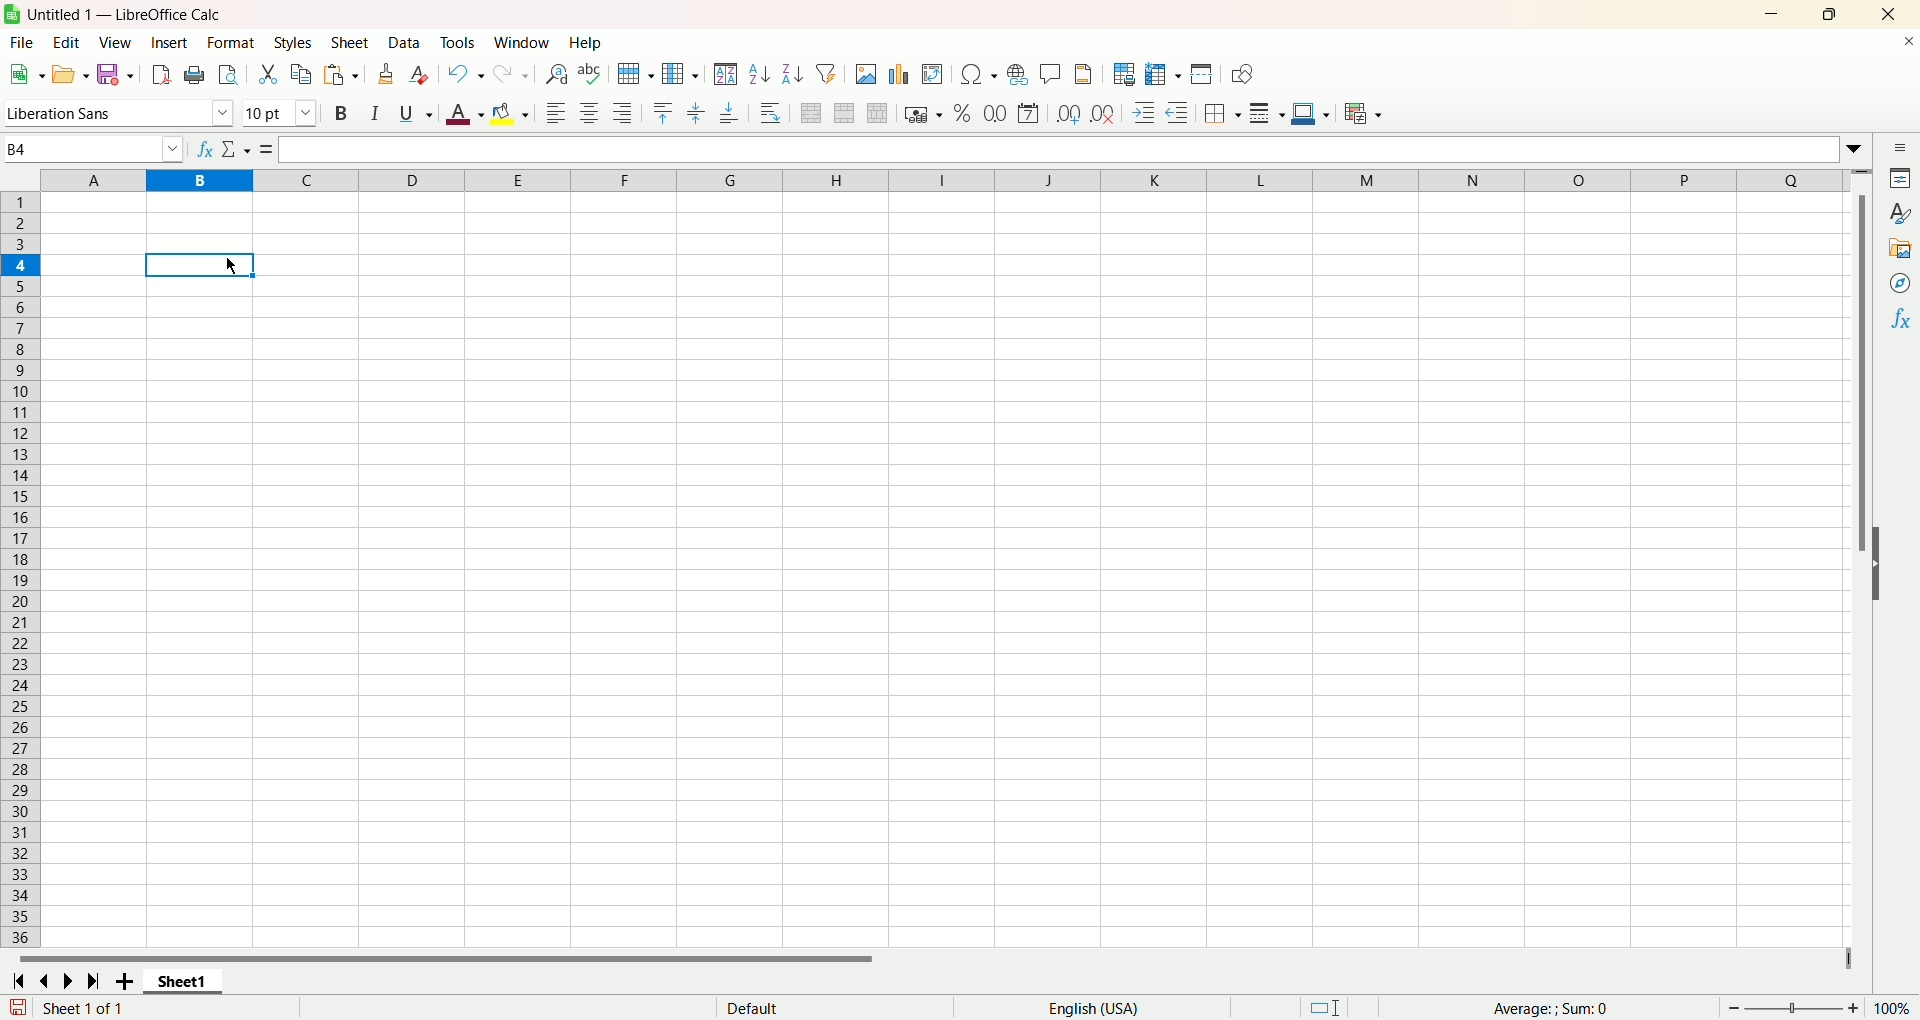  I want to click on active cell, so click(197, 267).